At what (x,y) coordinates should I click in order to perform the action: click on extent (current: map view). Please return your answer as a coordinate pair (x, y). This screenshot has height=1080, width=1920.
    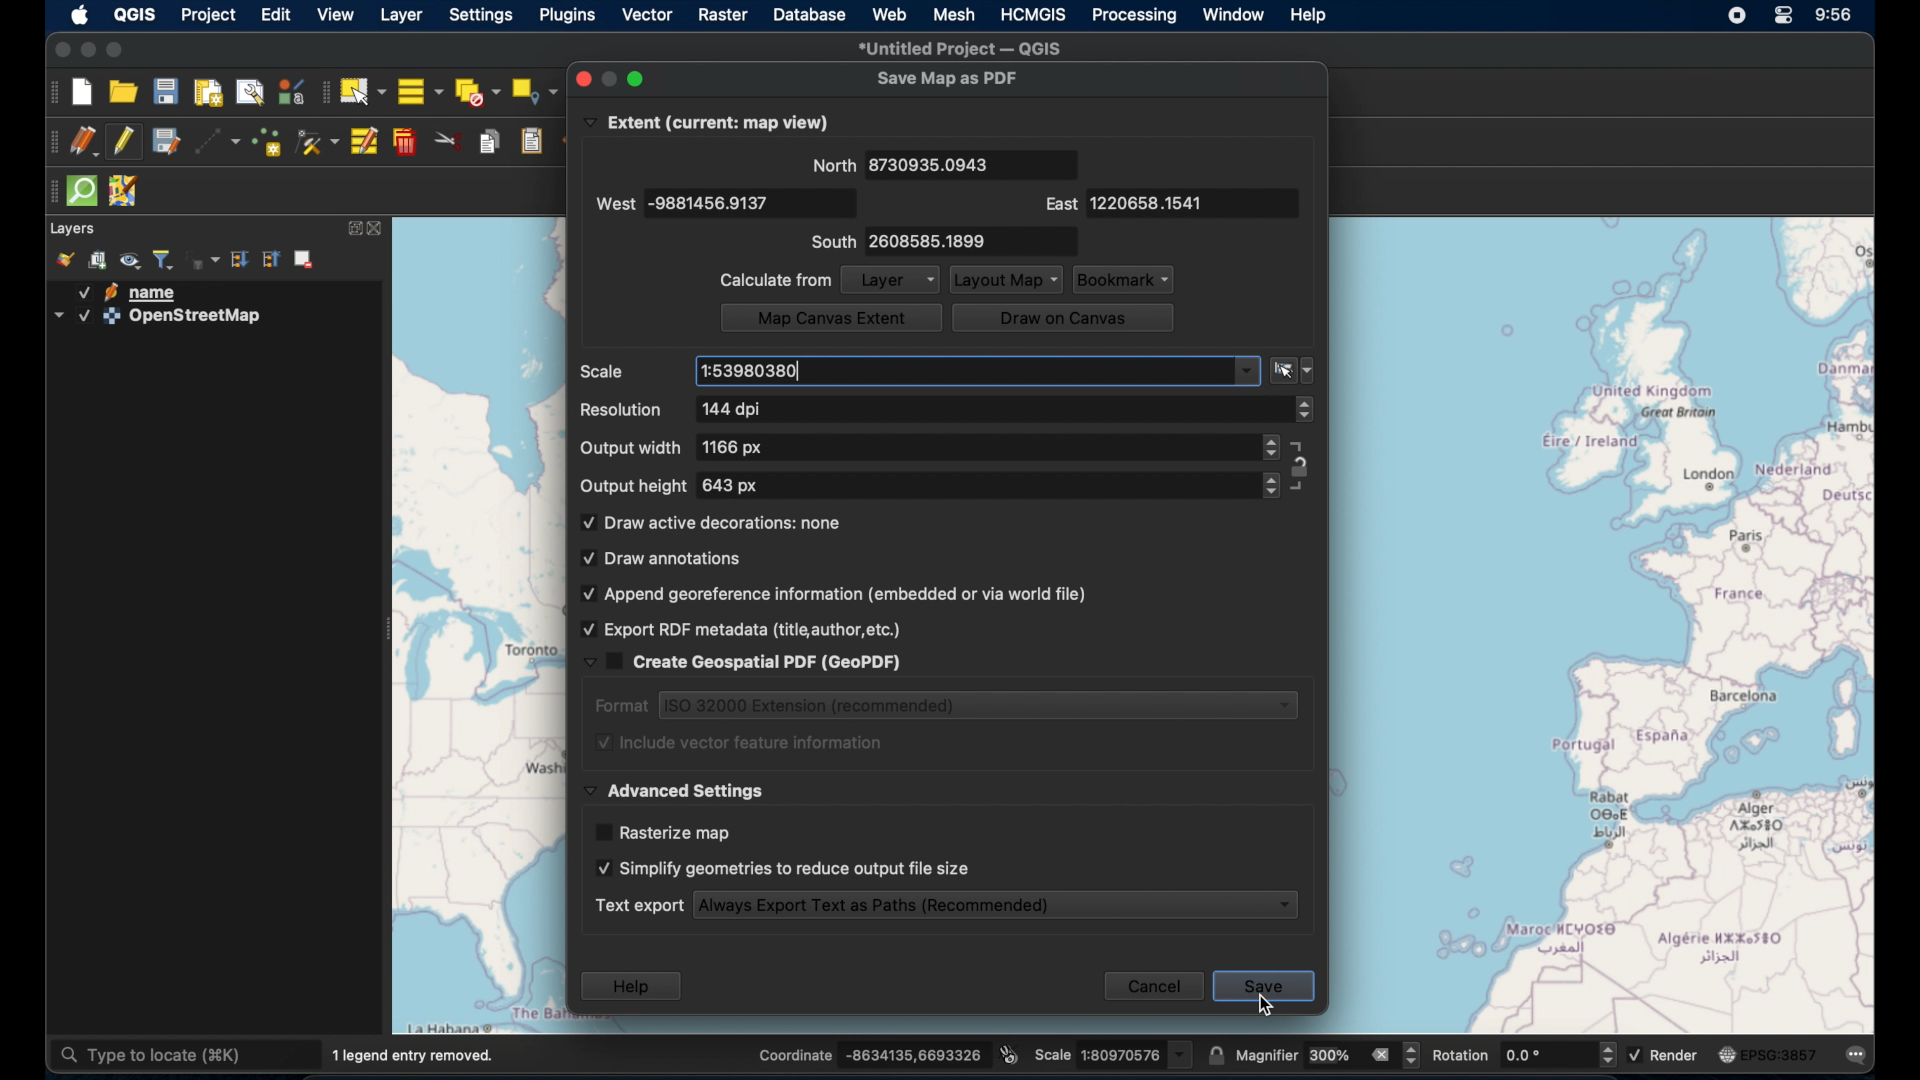
    Looking at the image, I should click on (709, 122).